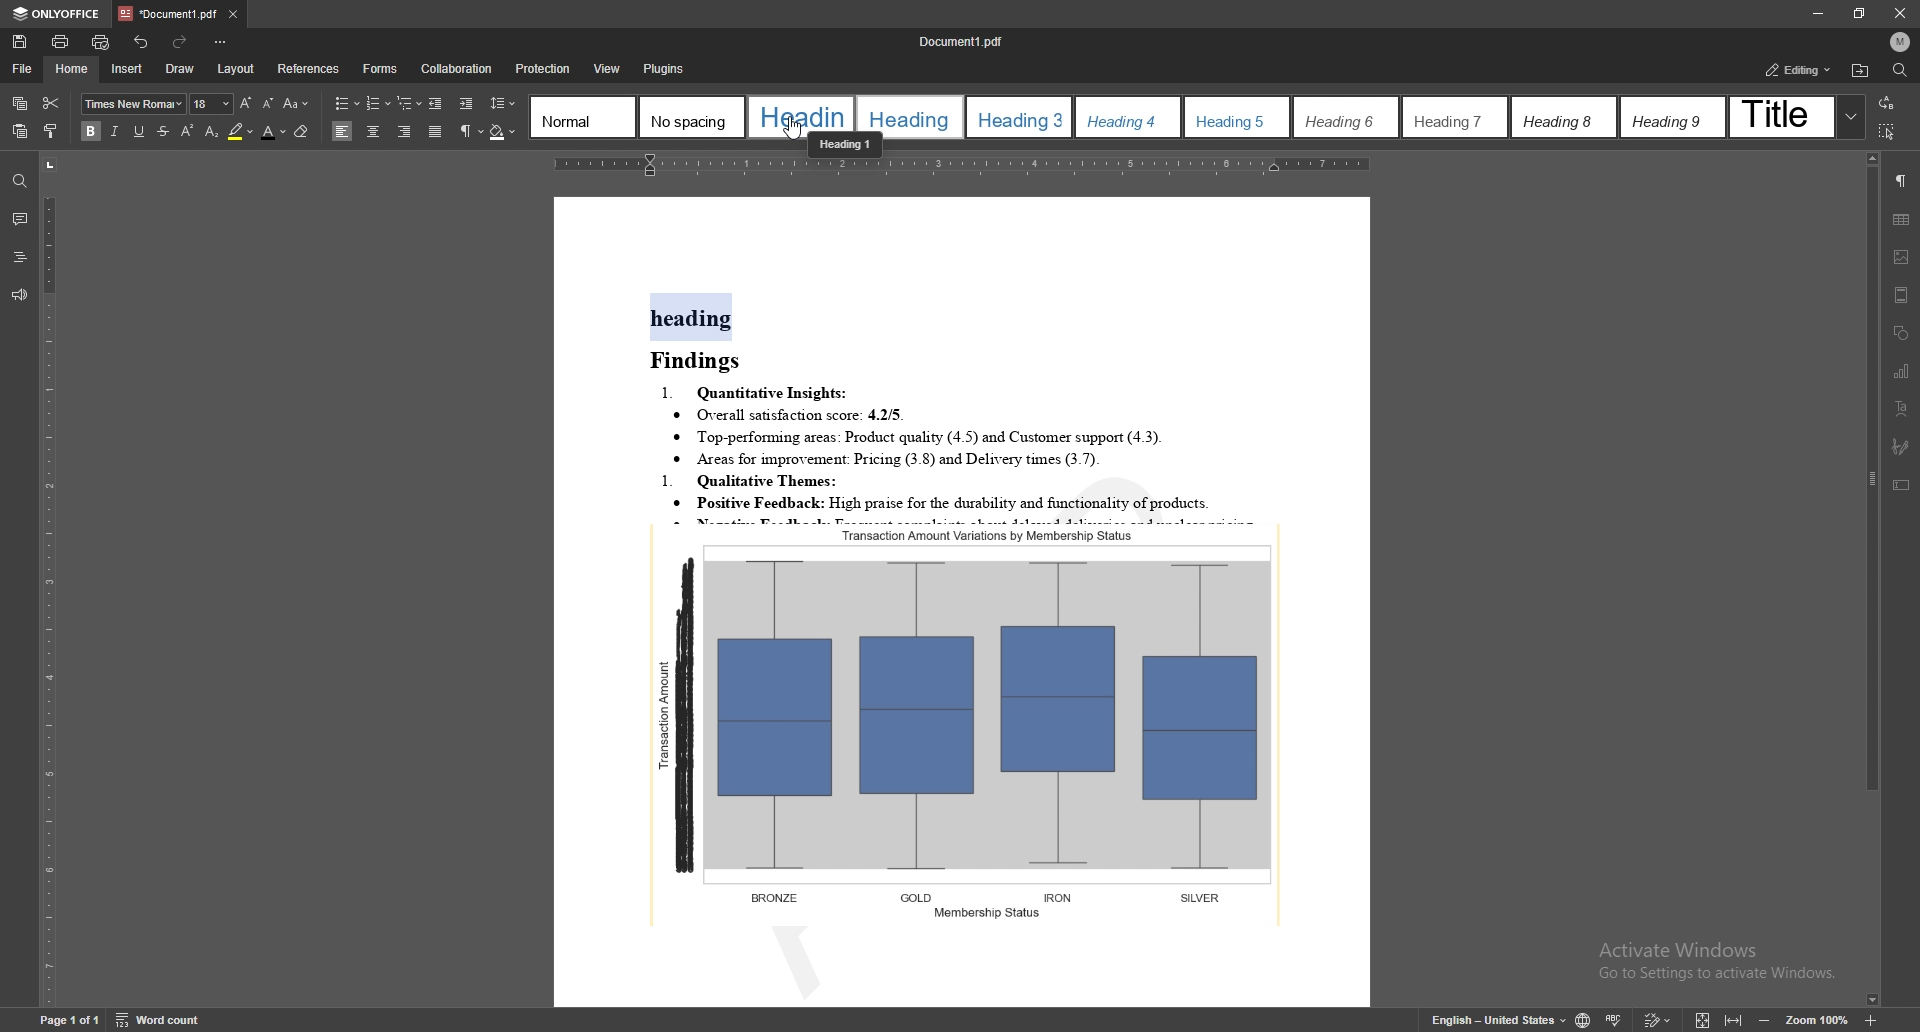 The height and width of the screenshot is (1032, 1920). What do you see at coordinates (1657, 1019) in the screenshot?
I see `track change` at bounding box center [1657, 1019].